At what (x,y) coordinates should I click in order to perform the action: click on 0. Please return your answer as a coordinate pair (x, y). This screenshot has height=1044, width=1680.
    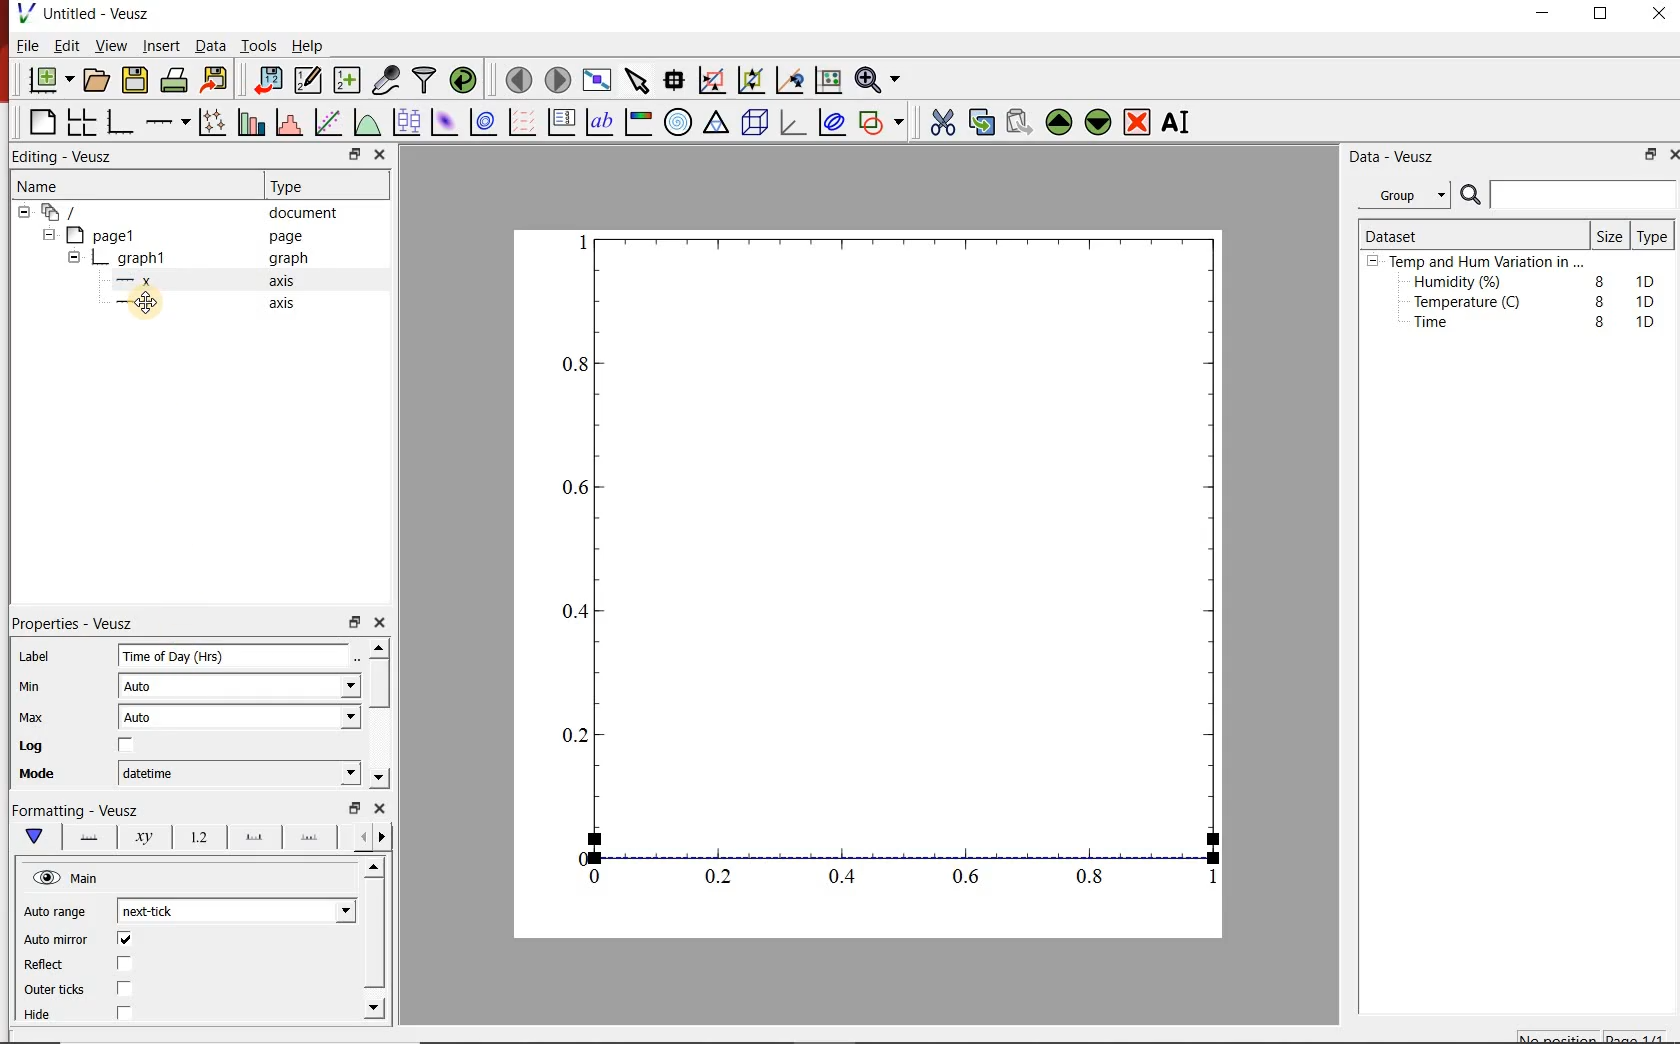
    Looking at the image, I should click on (596, 876).